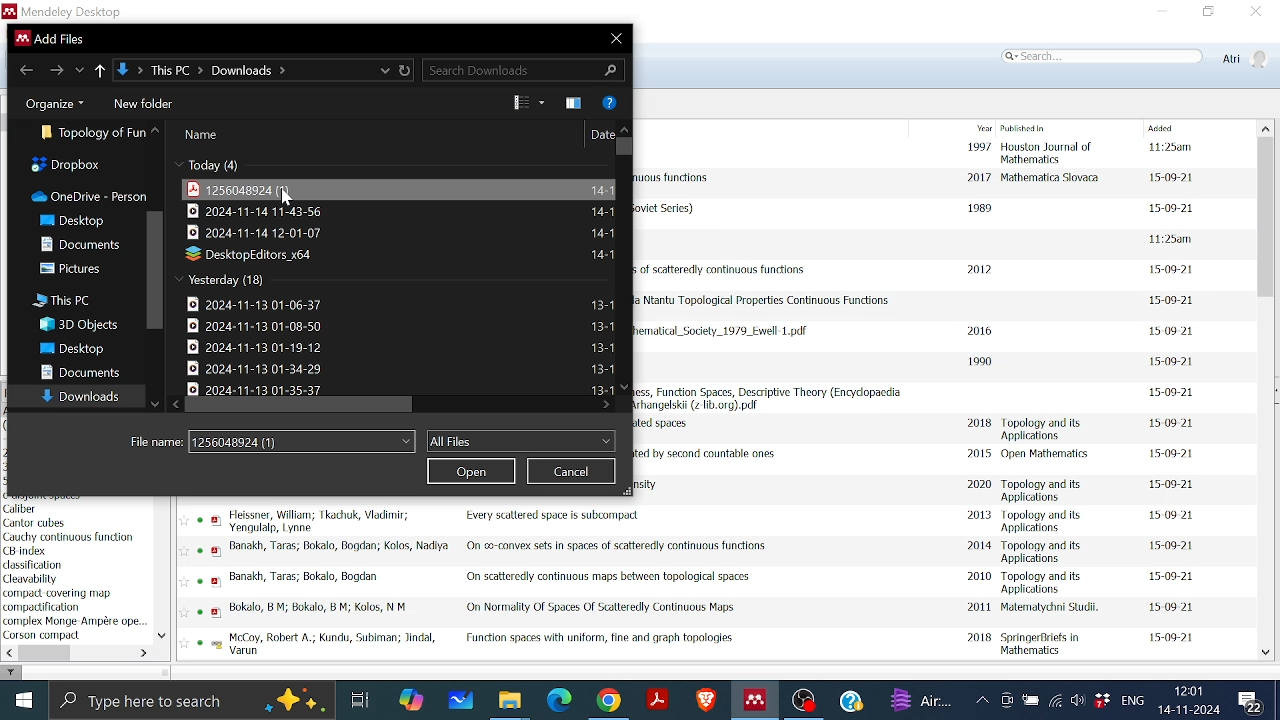  Describe the element at coordinates (975, 148) in the screenshot. I see `1997` at that location.